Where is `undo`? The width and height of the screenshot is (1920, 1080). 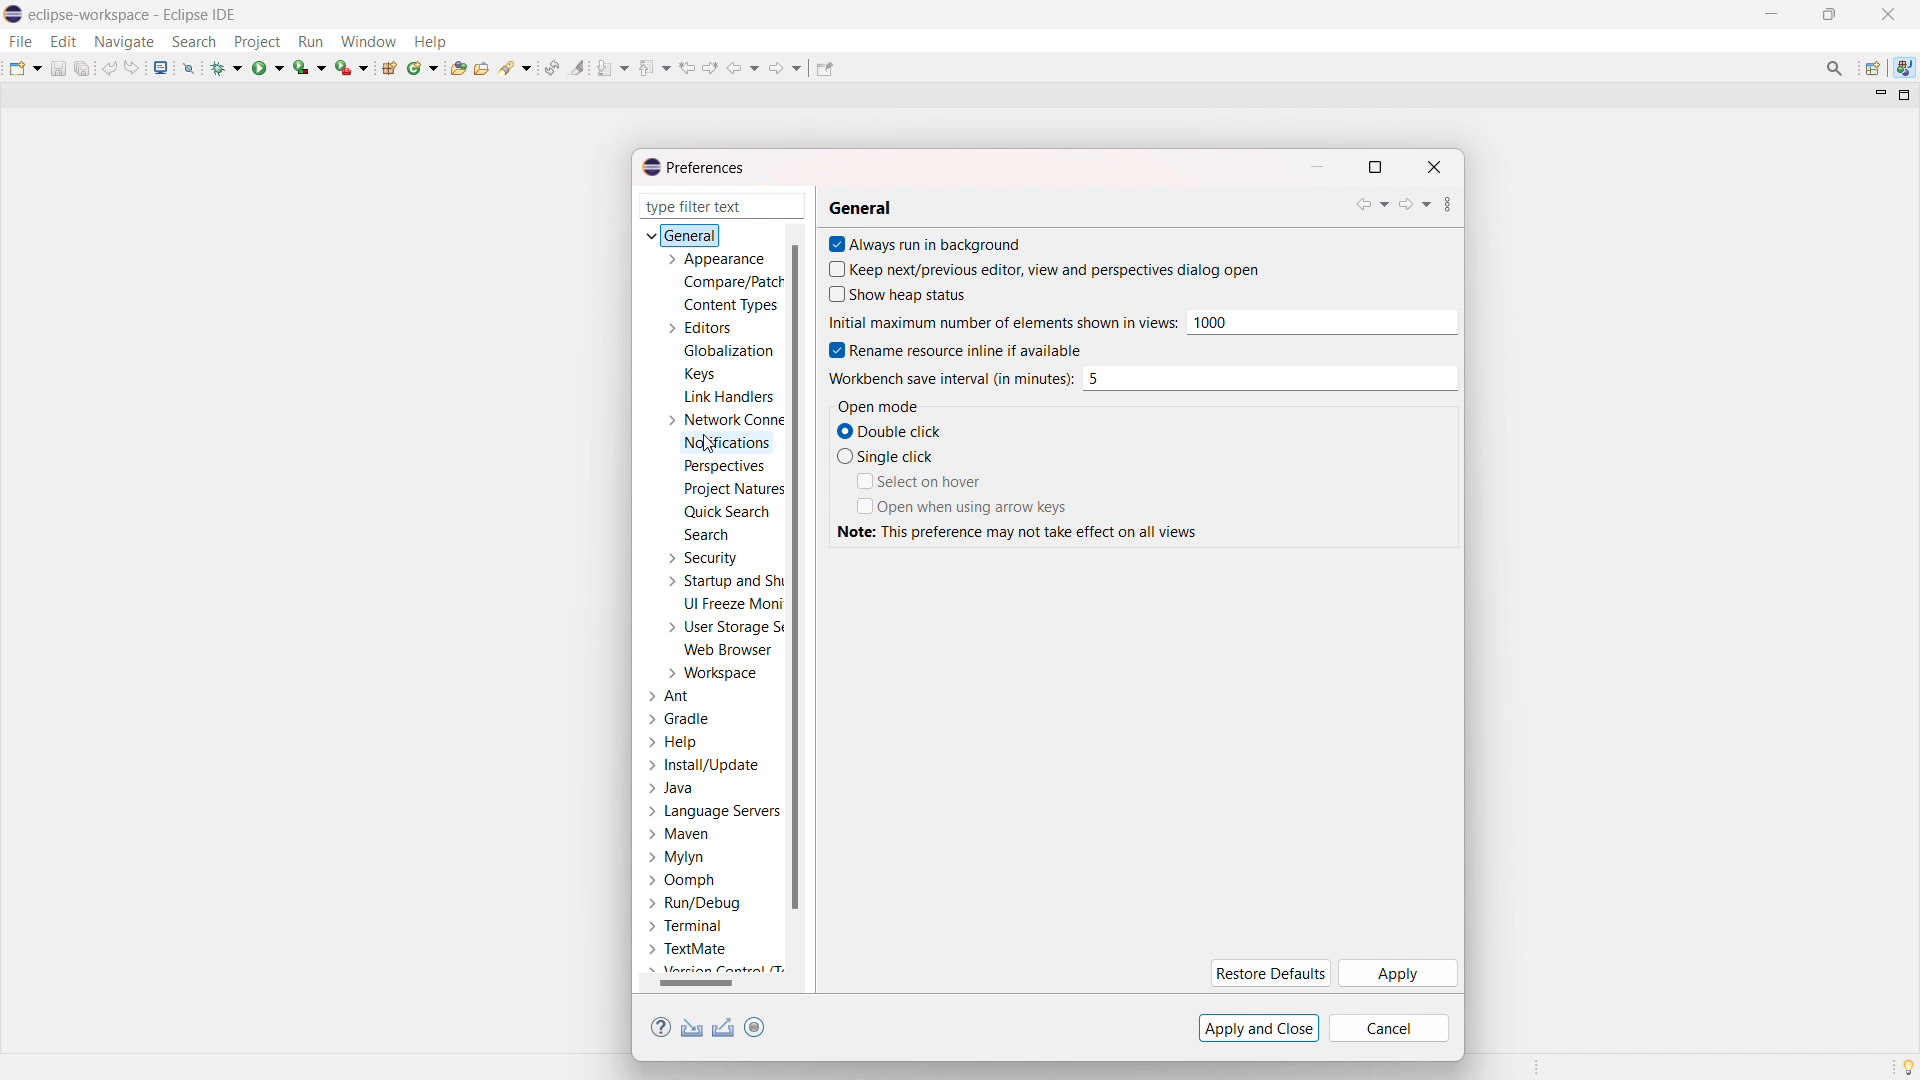
undo is located at coordinates (110, 68).